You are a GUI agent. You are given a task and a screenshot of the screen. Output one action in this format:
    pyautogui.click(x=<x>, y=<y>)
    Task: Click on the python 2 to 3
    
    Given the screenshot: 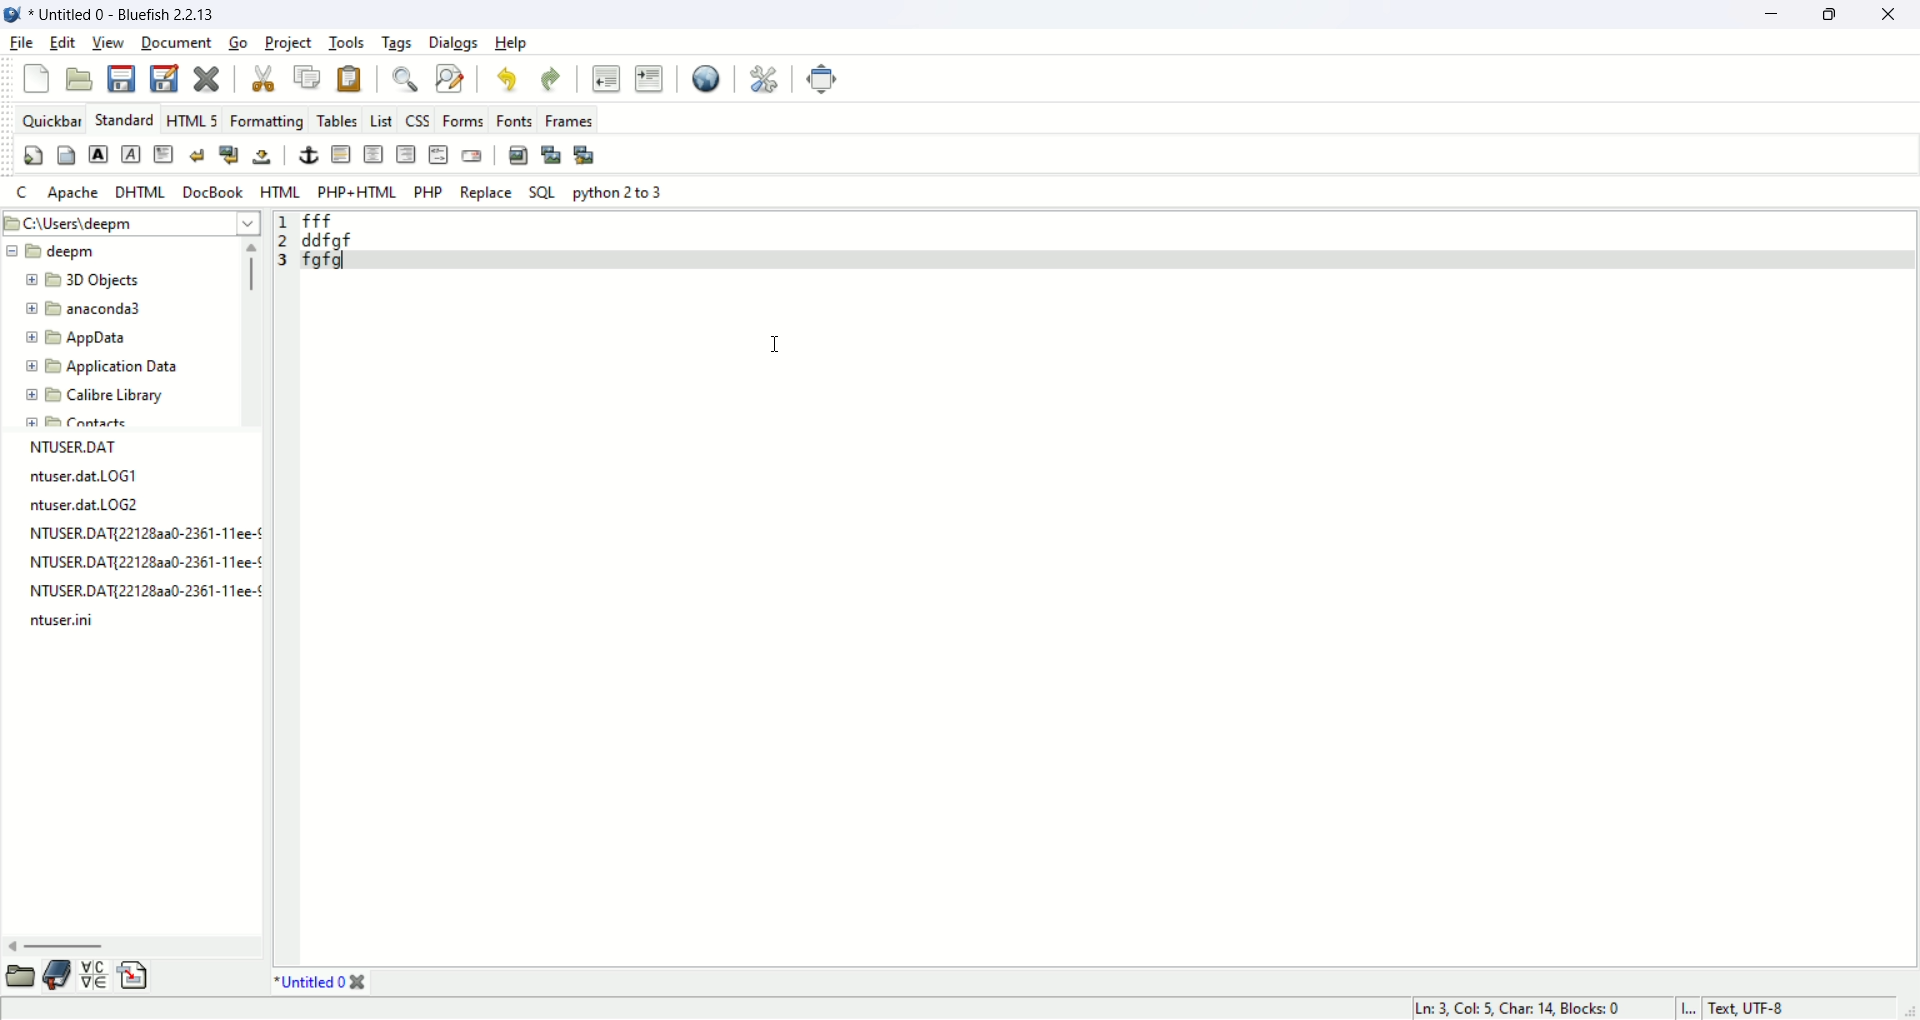 What is the action you would take?
    pyautogui.click(x=617, y=191)
    